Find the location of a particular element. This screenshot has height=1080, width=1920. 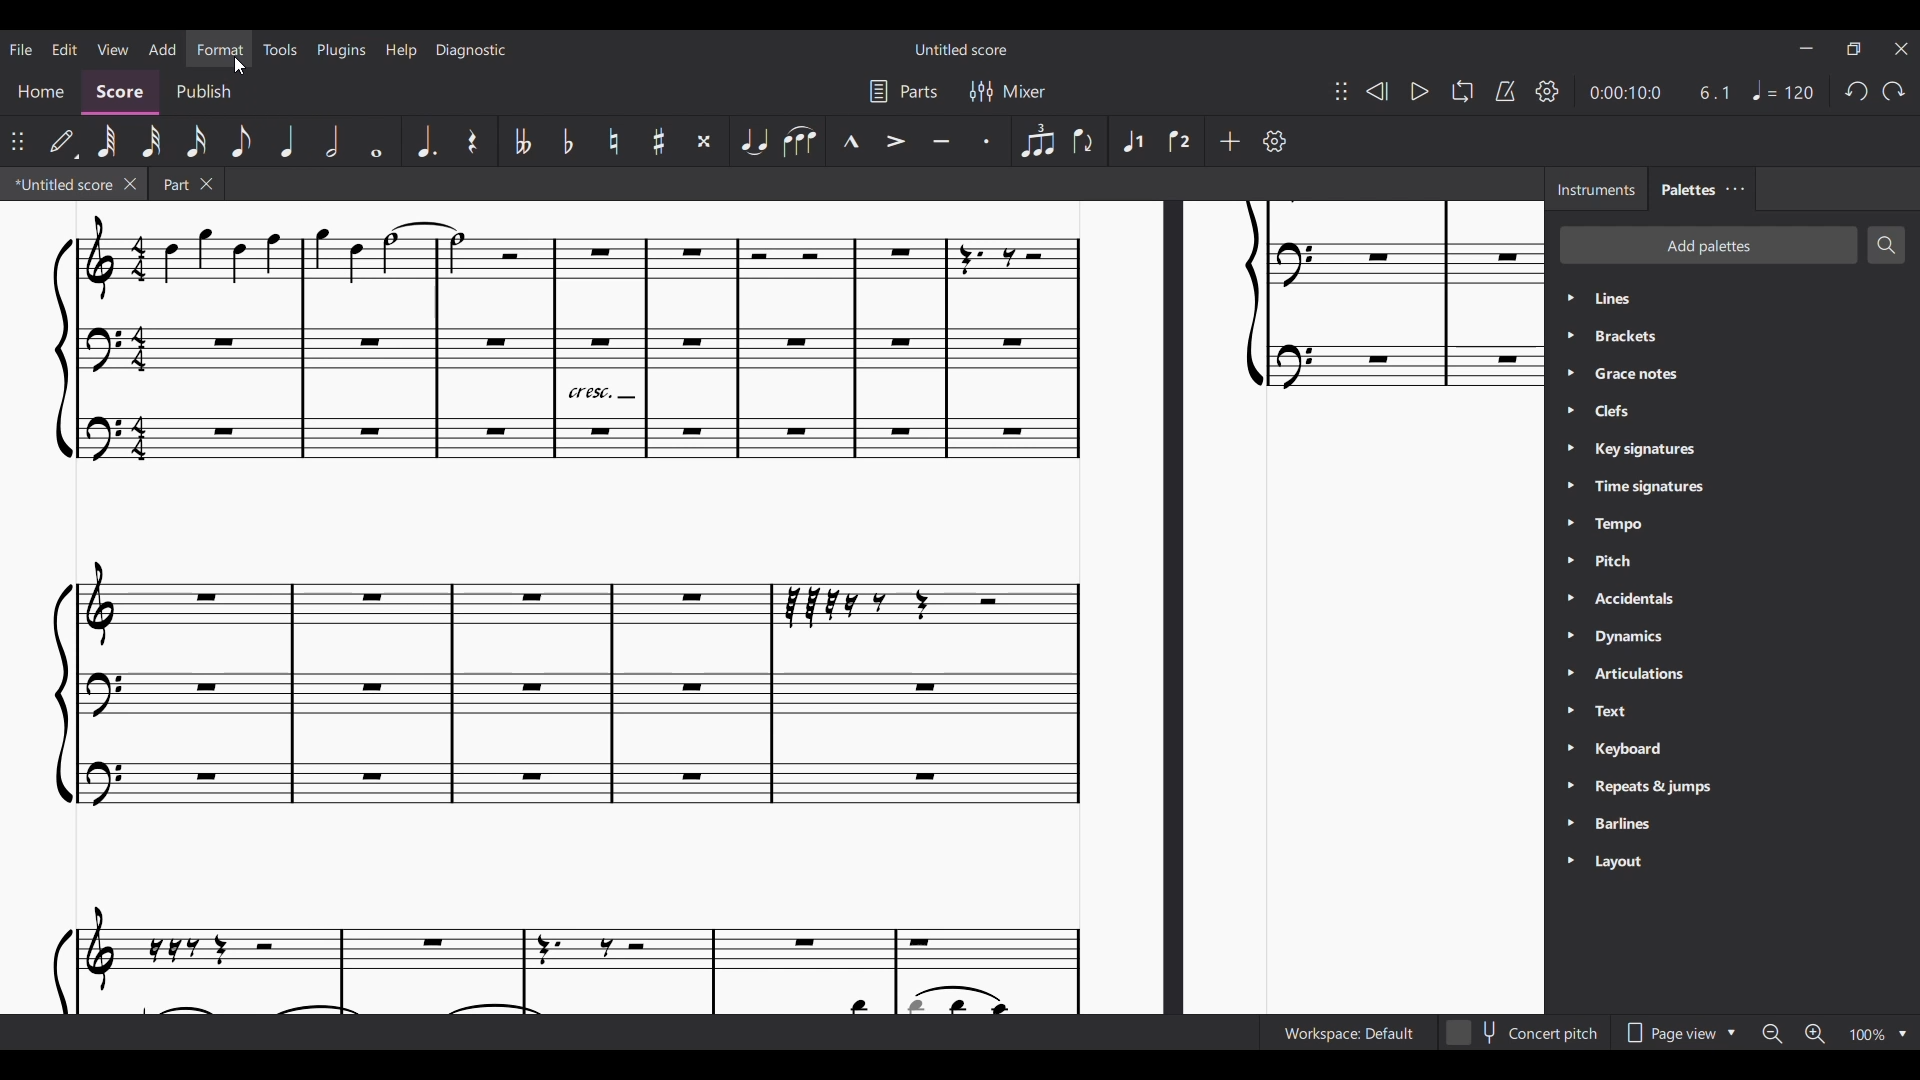

Zoom options is located at coordinates (1902, 1034).